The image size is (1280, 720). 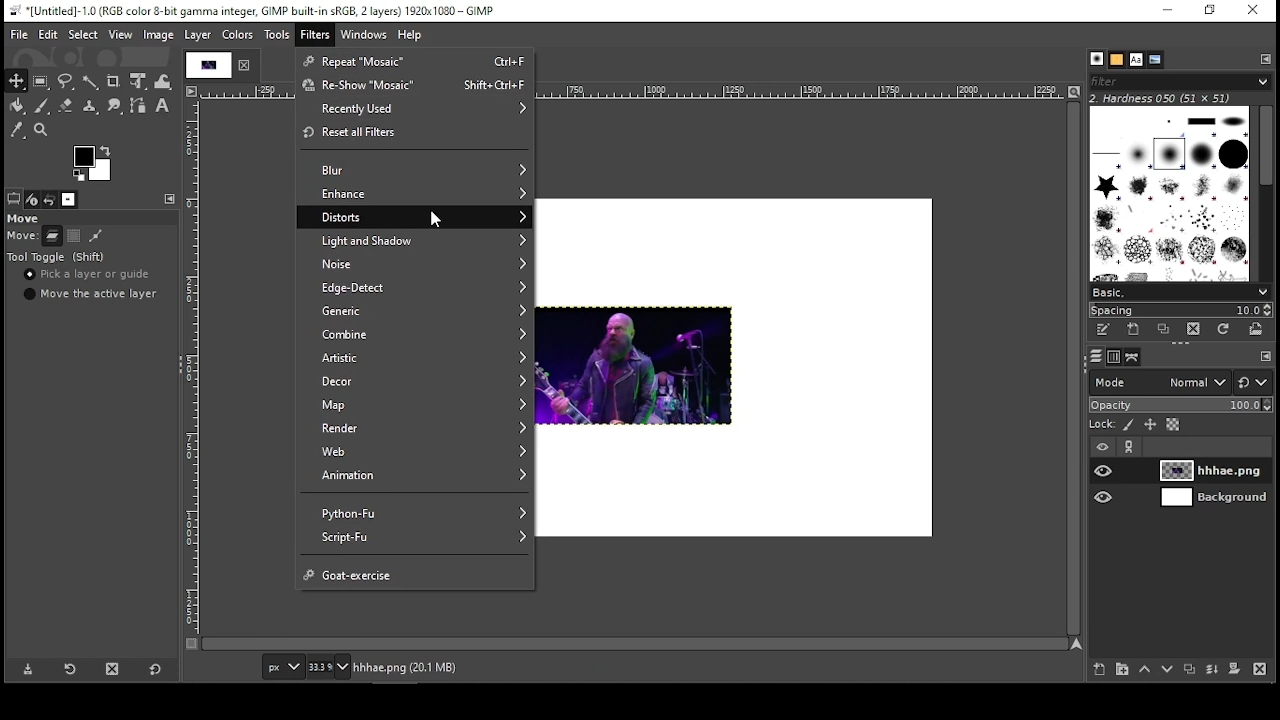 What do you see at coordinates (91, 294) in the screenshot?
I see `move the active layer` at bounding box center [91, 294].